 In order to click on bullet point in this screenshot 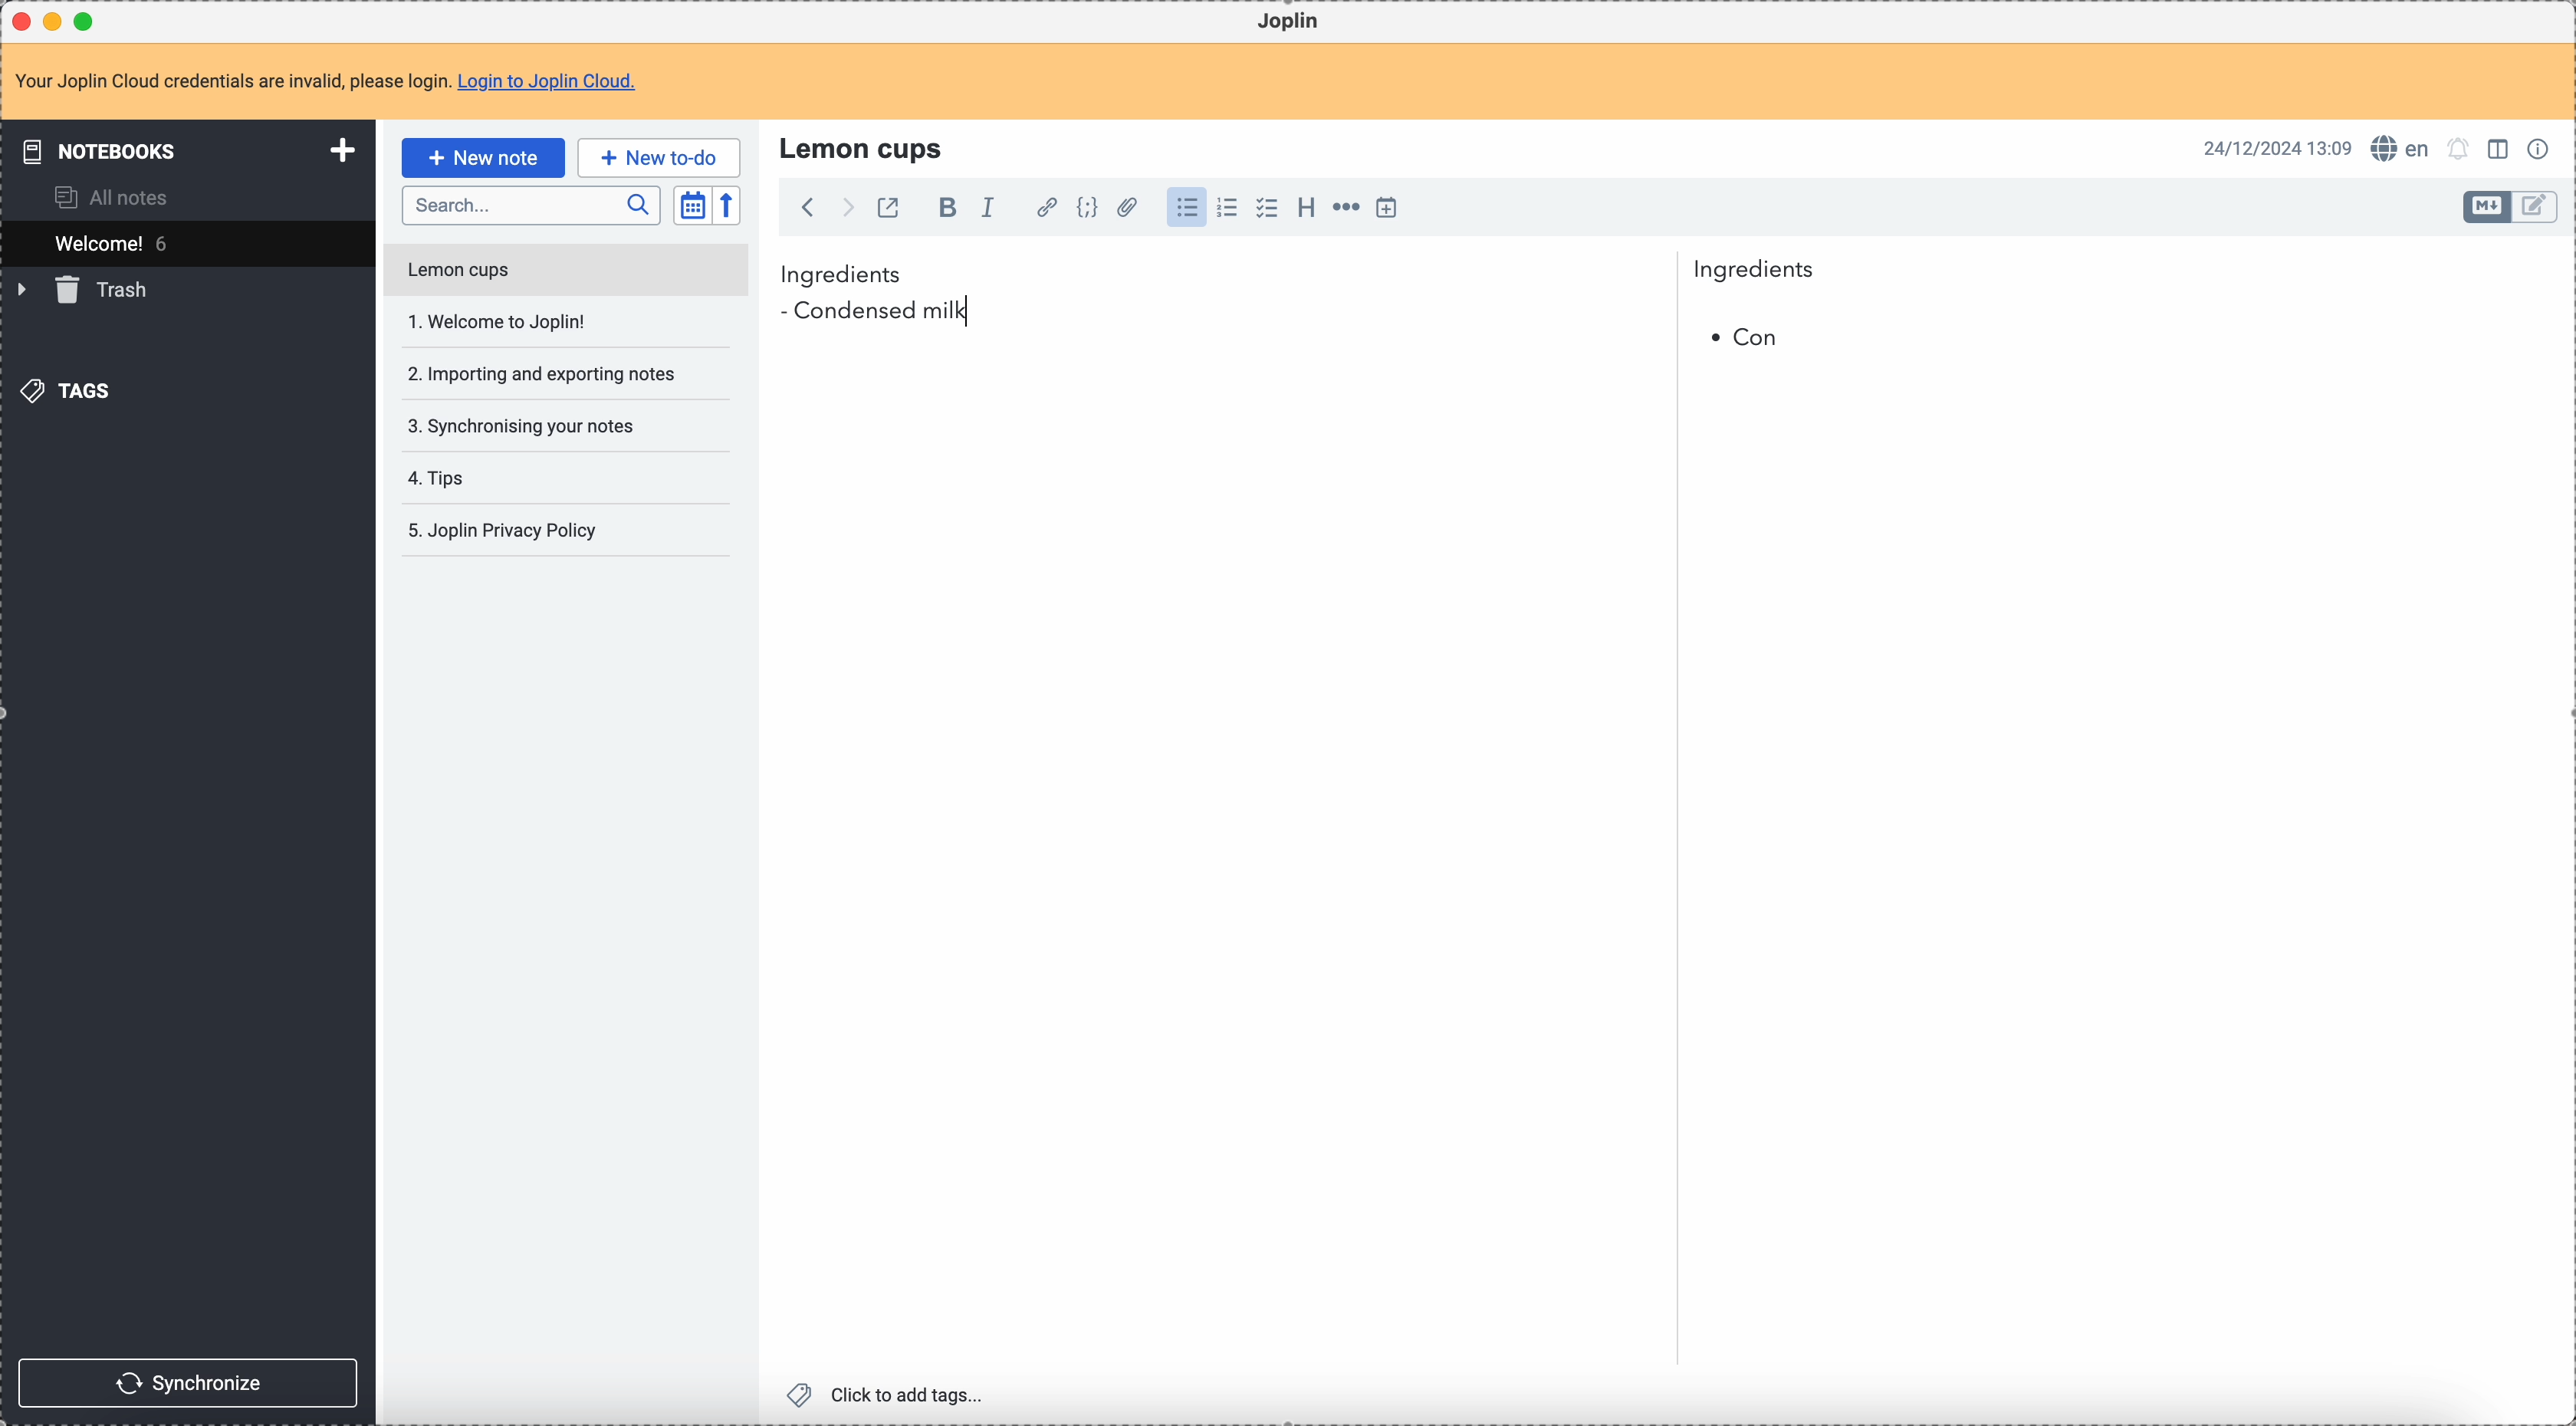, I will do `click(1745, 339)`.